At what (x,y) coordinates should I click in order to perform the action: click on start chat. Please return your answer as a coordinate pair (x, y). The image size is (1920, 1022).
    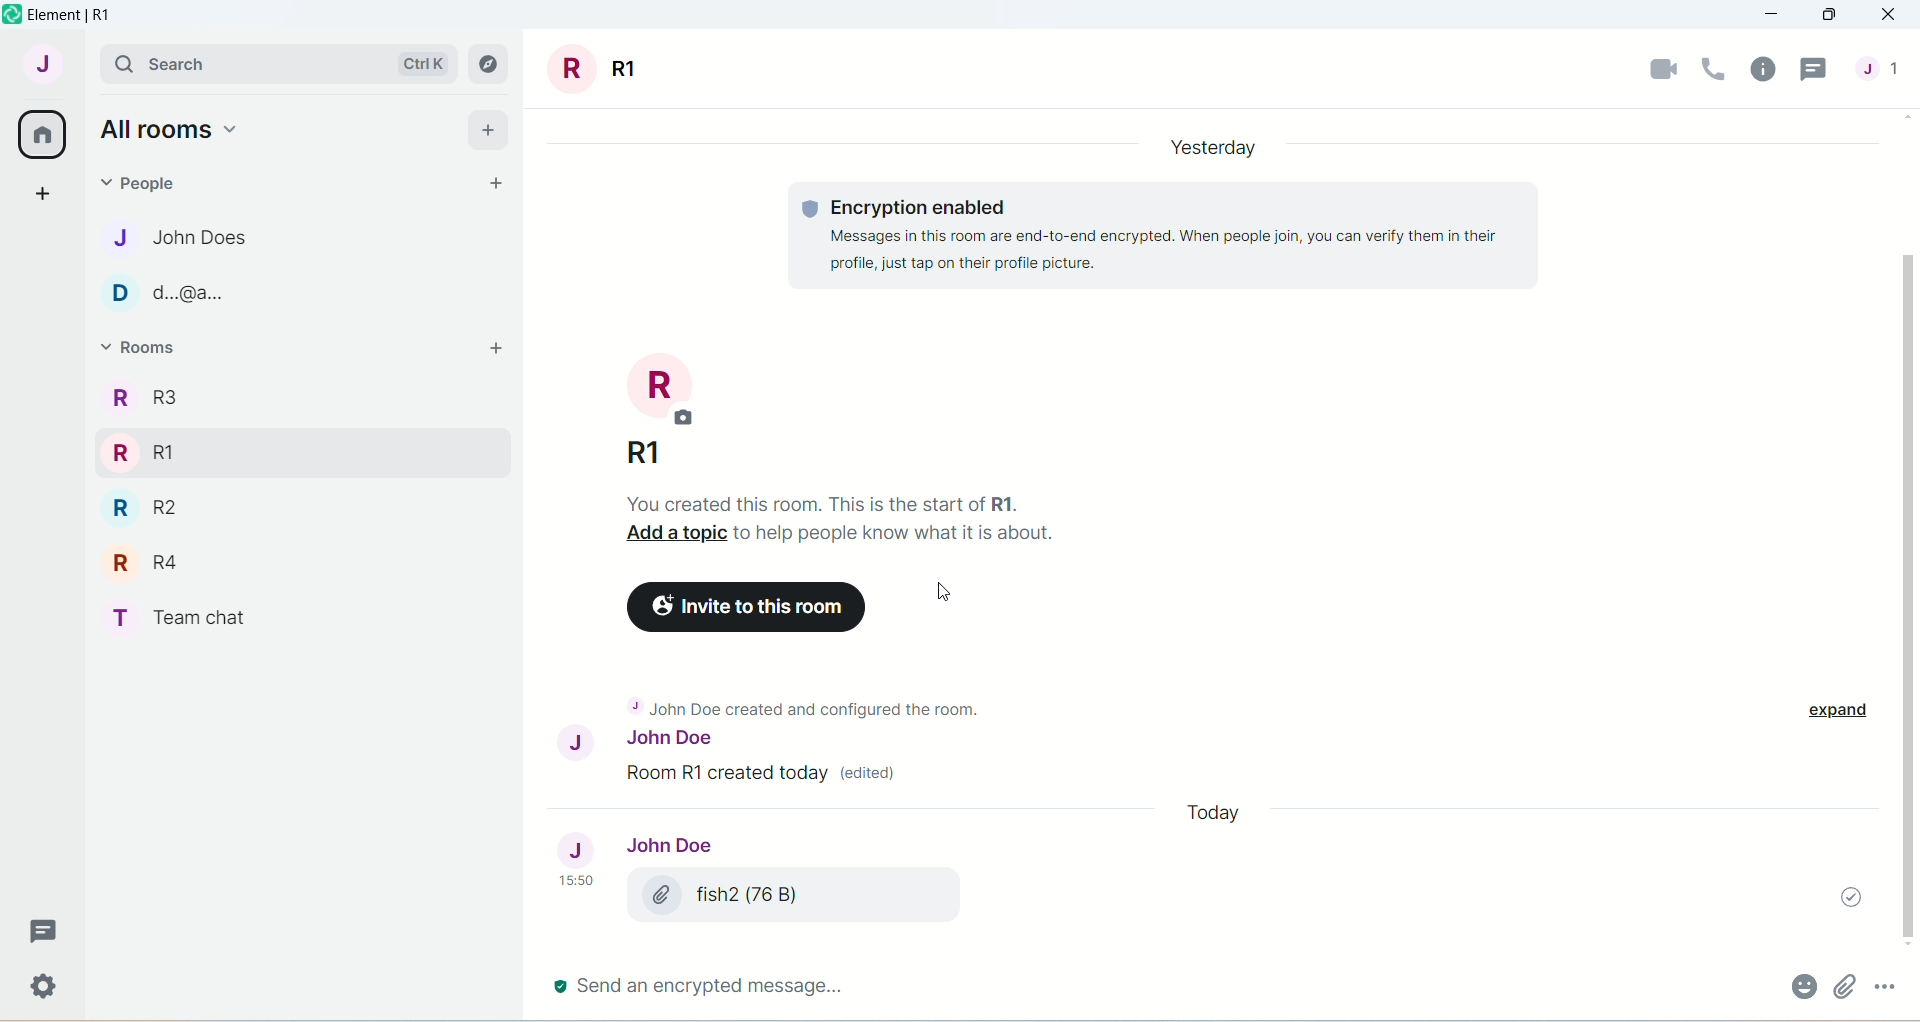
    Looking at the image, I should click on (499, 182).